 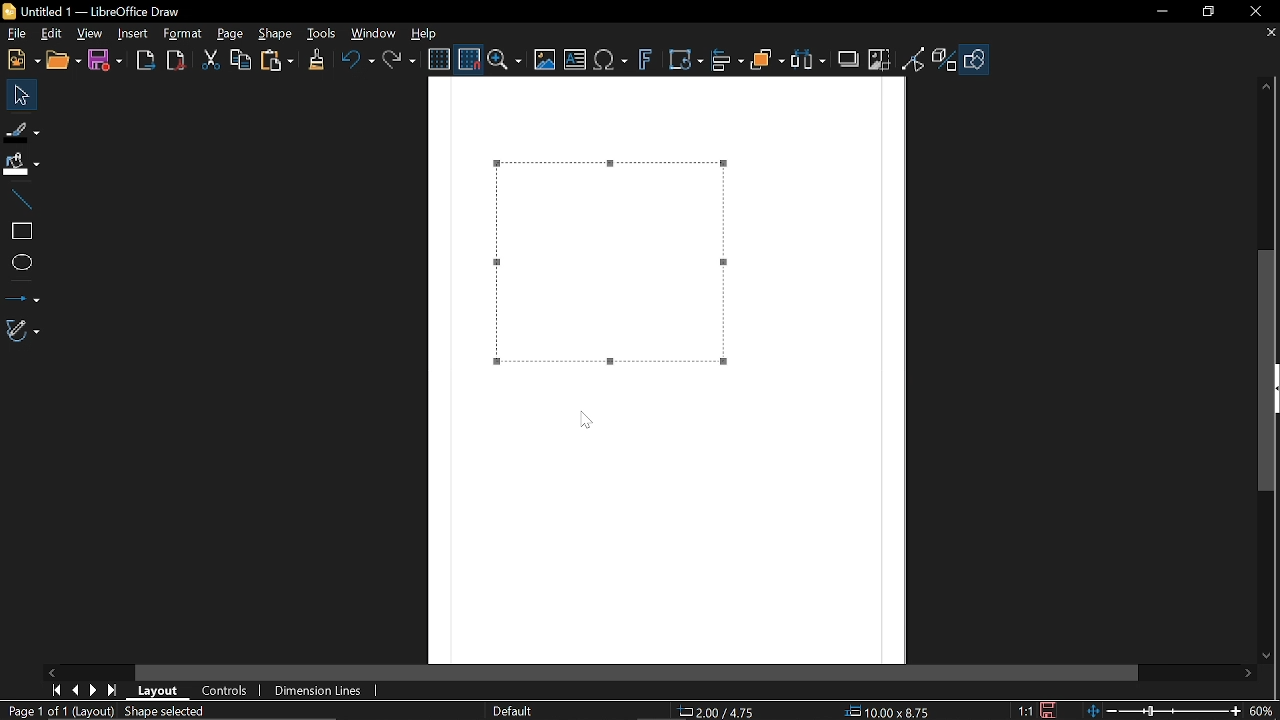 What do you see at coordinates (467, 58) in the screenshot?
I see `Snap to grid` at bounding box center [467, 58].